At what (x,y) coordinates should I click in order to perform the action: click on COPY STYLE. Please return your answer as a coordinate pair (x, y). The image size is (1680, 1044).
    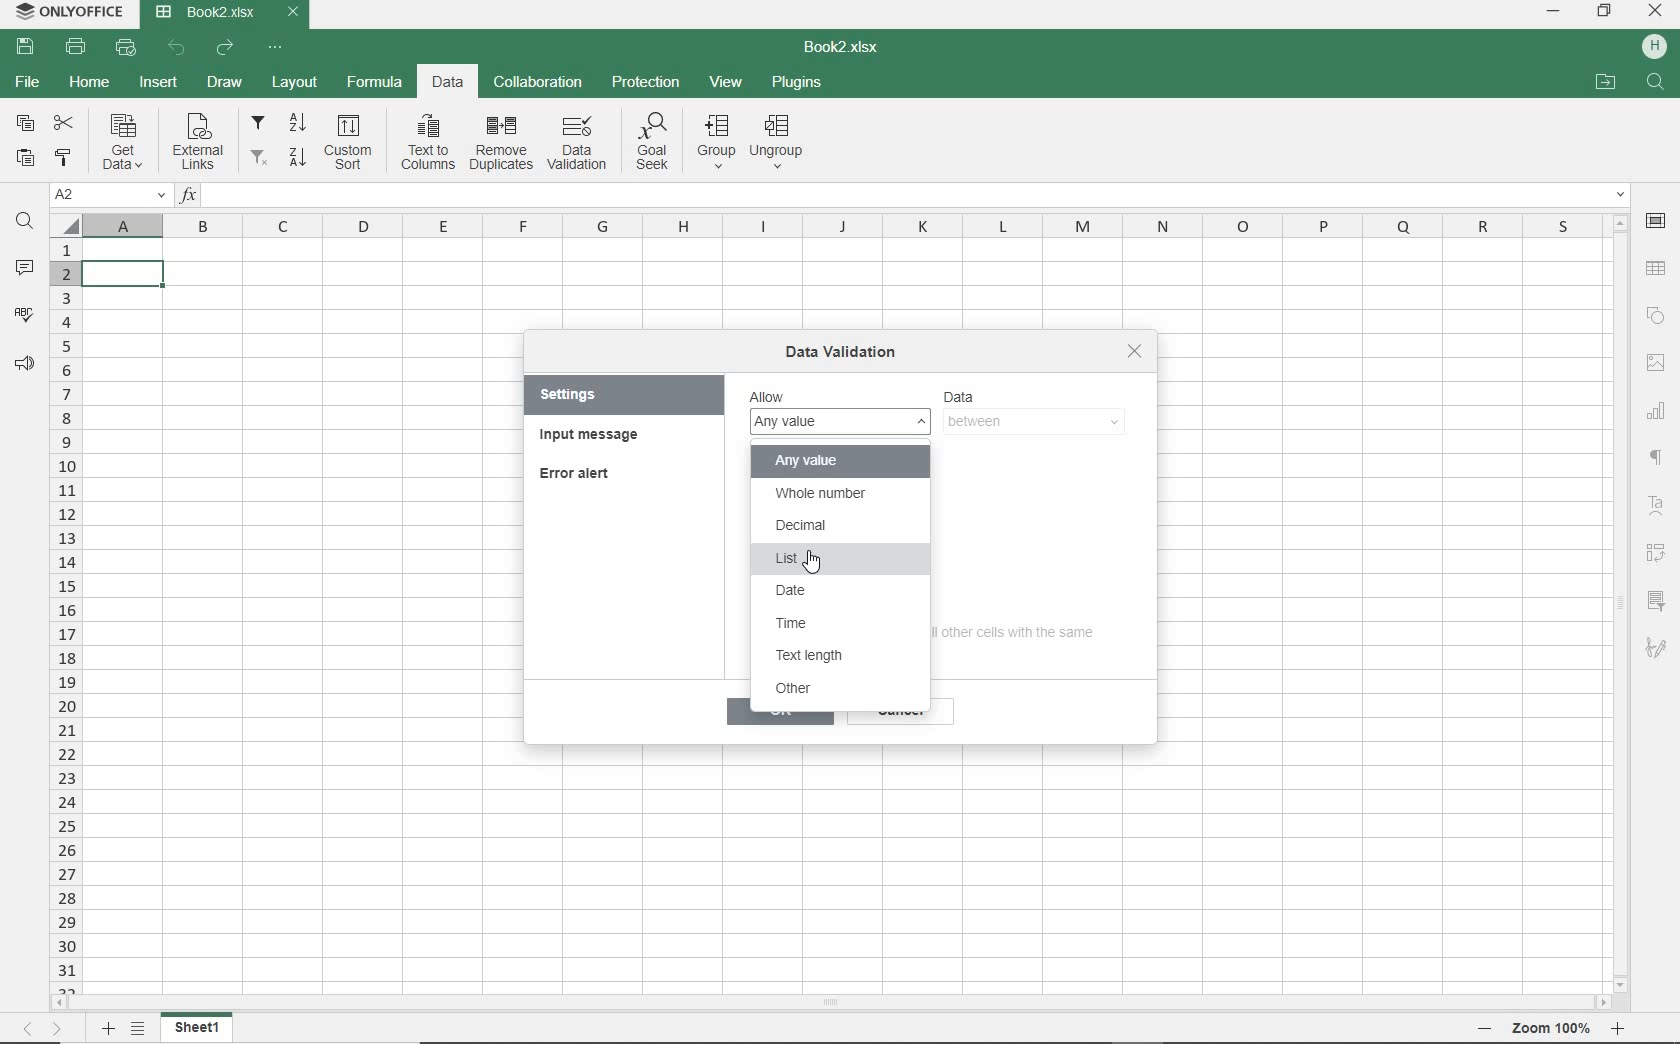
    Looking at the image, I should click on (65, 159).